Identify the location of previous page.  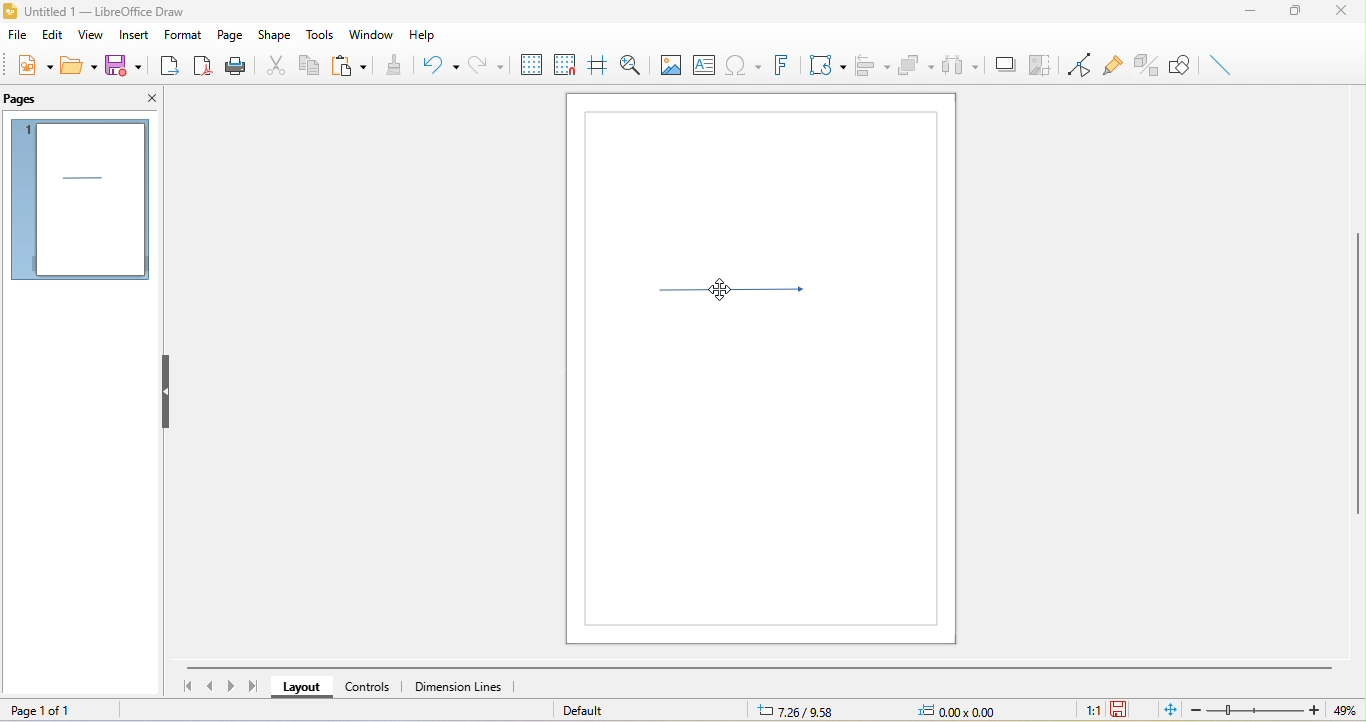
(210, 687).